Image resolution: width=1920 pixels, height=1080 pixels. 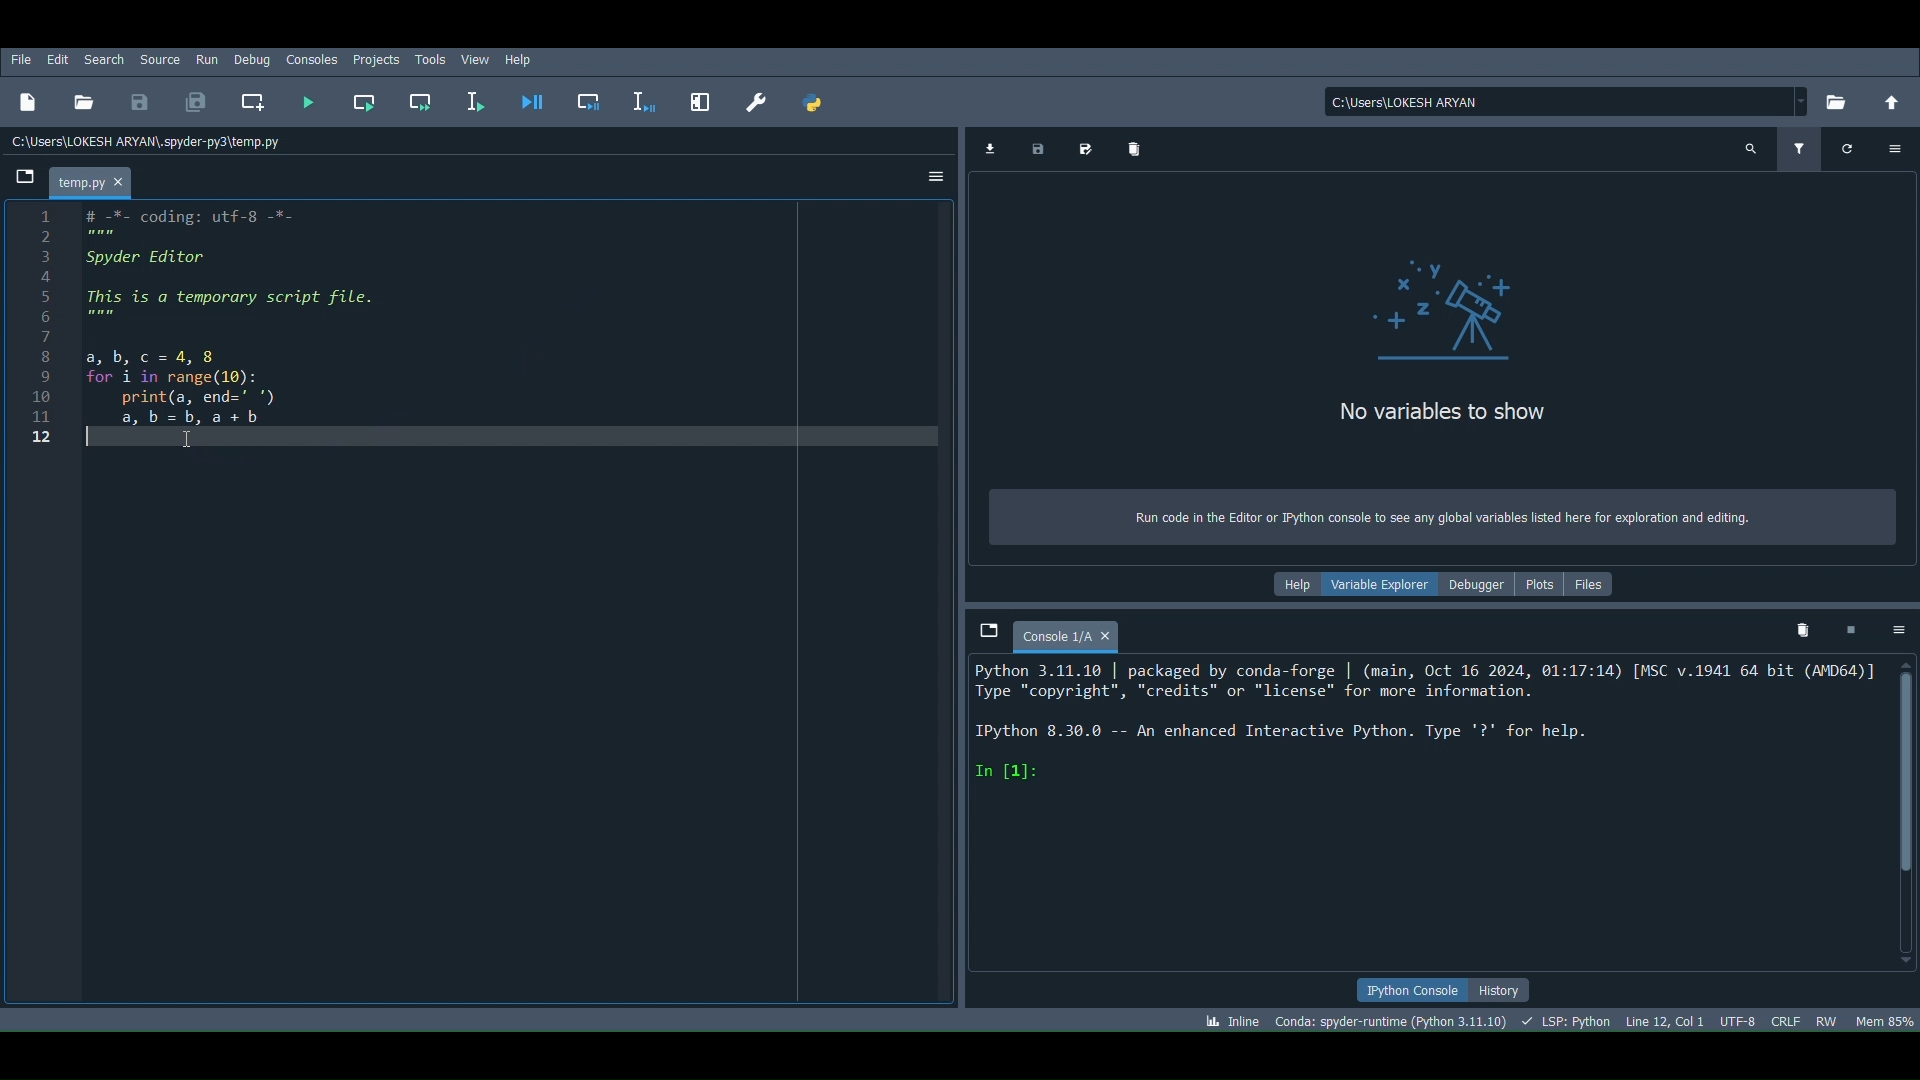 I want to click on Debug selection or current line, so click(x=649, y=97).